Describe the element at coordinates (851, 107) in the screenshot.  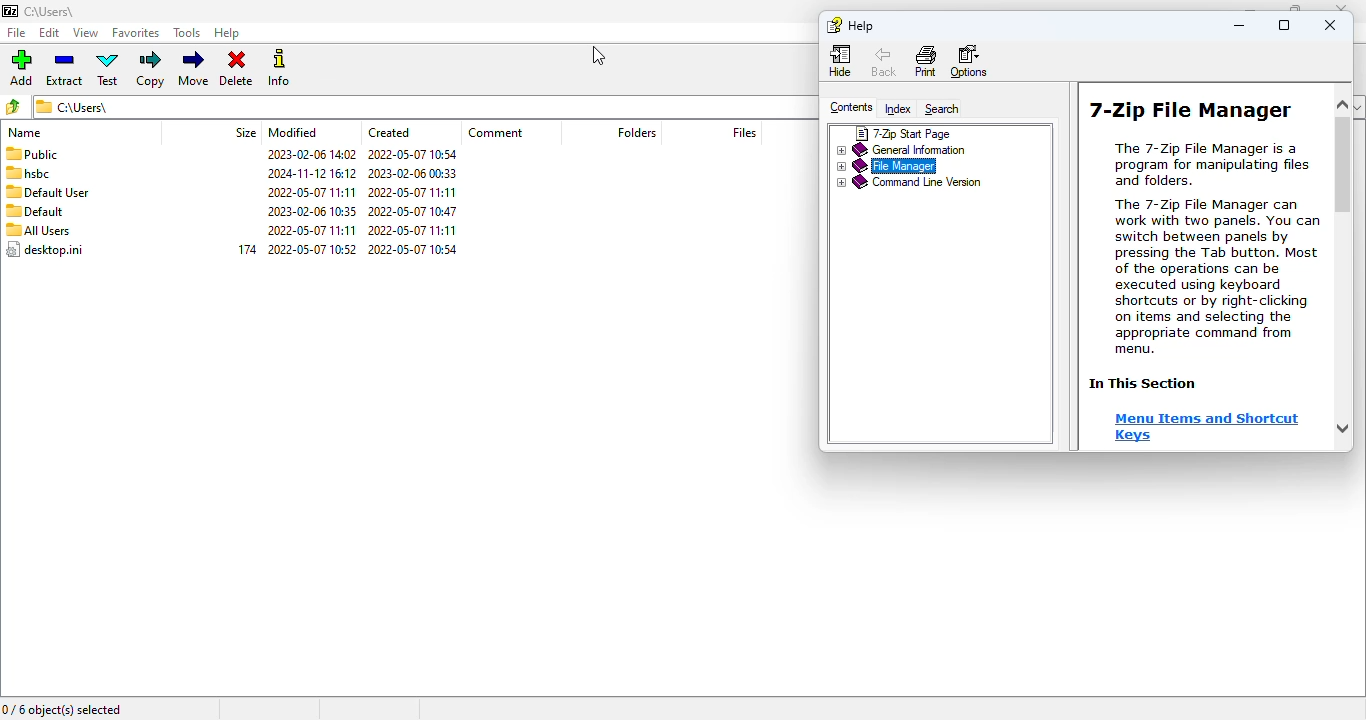
I see `contents` at that location.